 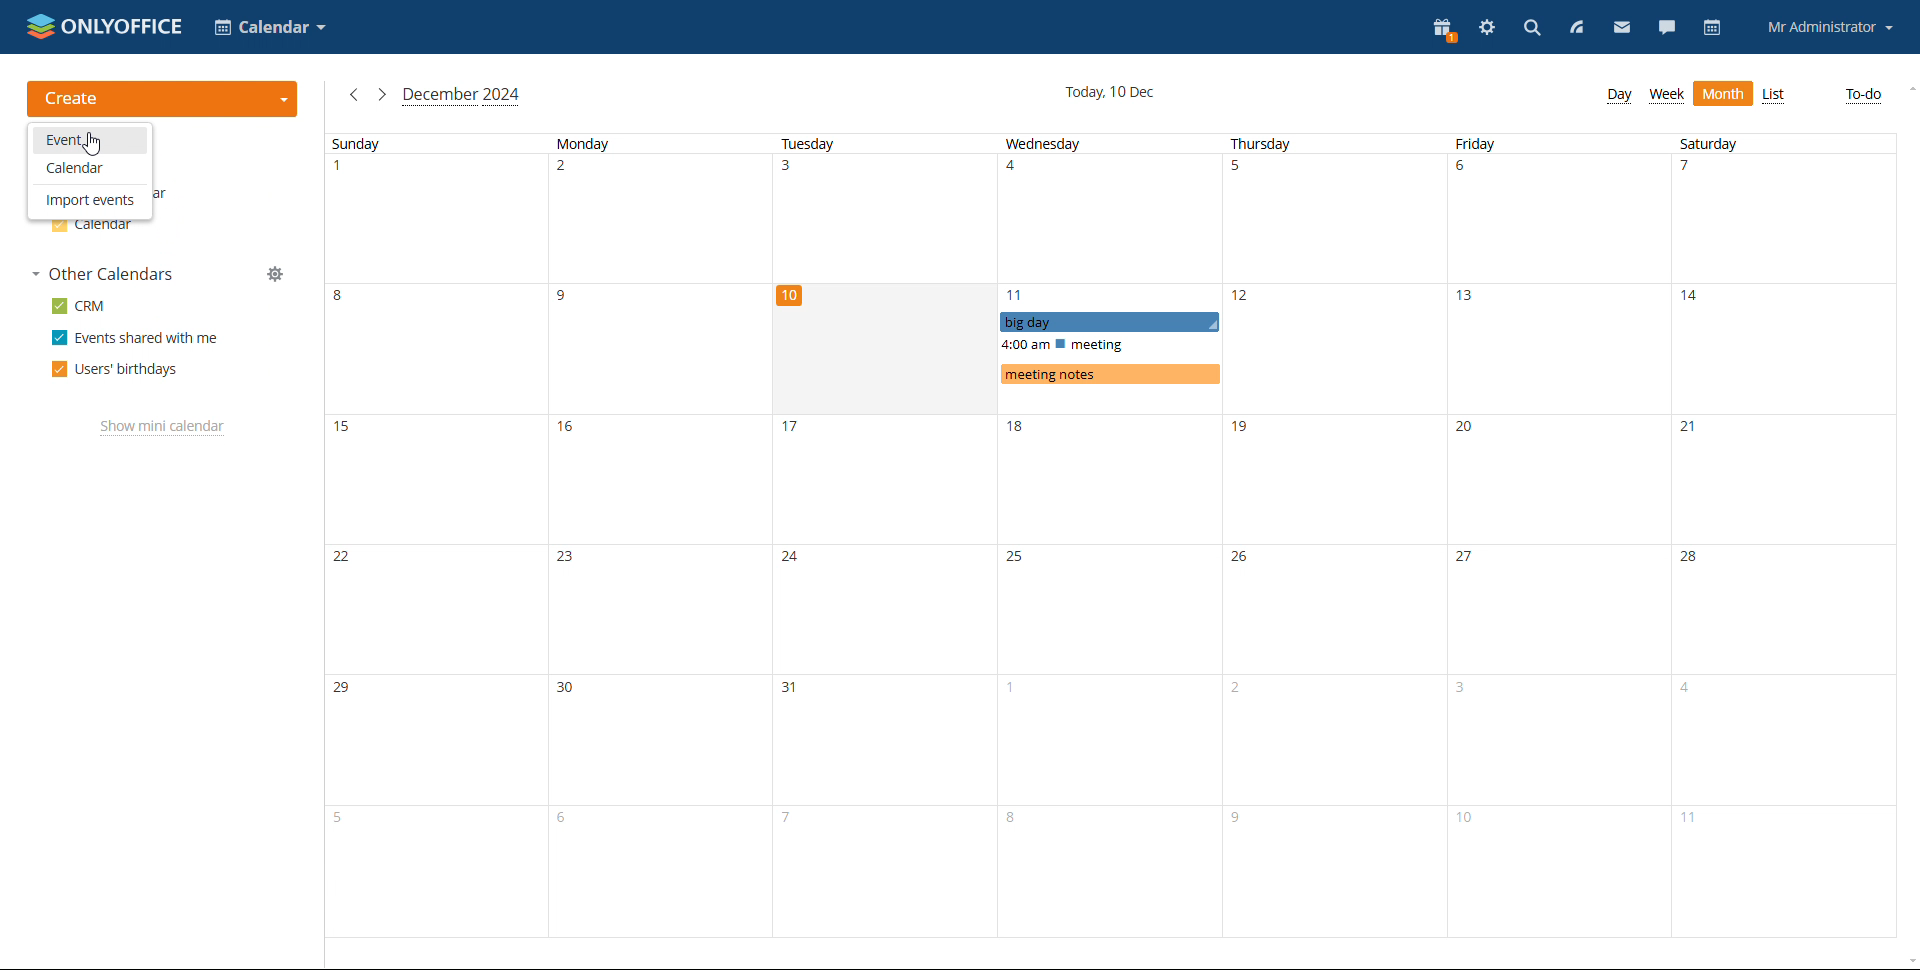 I want to click on talk, so click(x=1665, y=28).